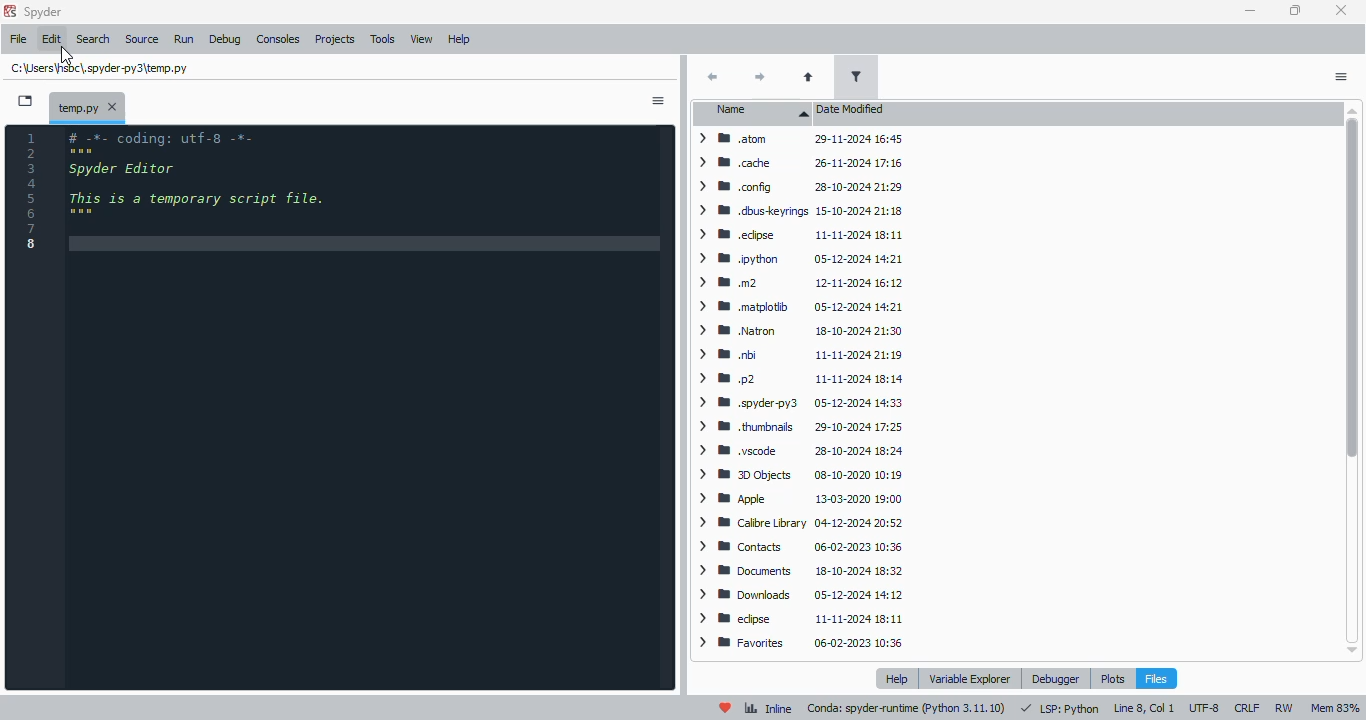 Image resolution: width=1366 pixels, height=720 pixels. I want to click on UTF-8, so click(1204, 708).